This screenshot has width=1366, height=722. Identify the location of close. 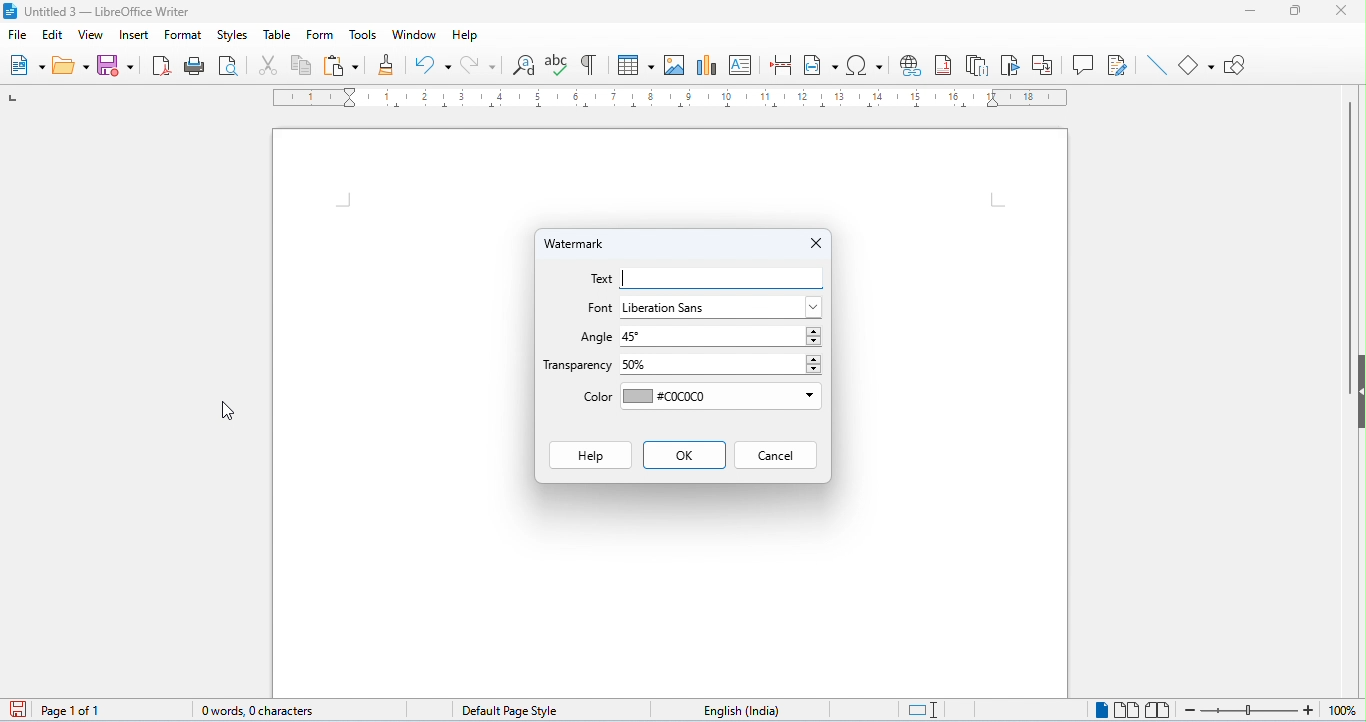
(1339, 10).